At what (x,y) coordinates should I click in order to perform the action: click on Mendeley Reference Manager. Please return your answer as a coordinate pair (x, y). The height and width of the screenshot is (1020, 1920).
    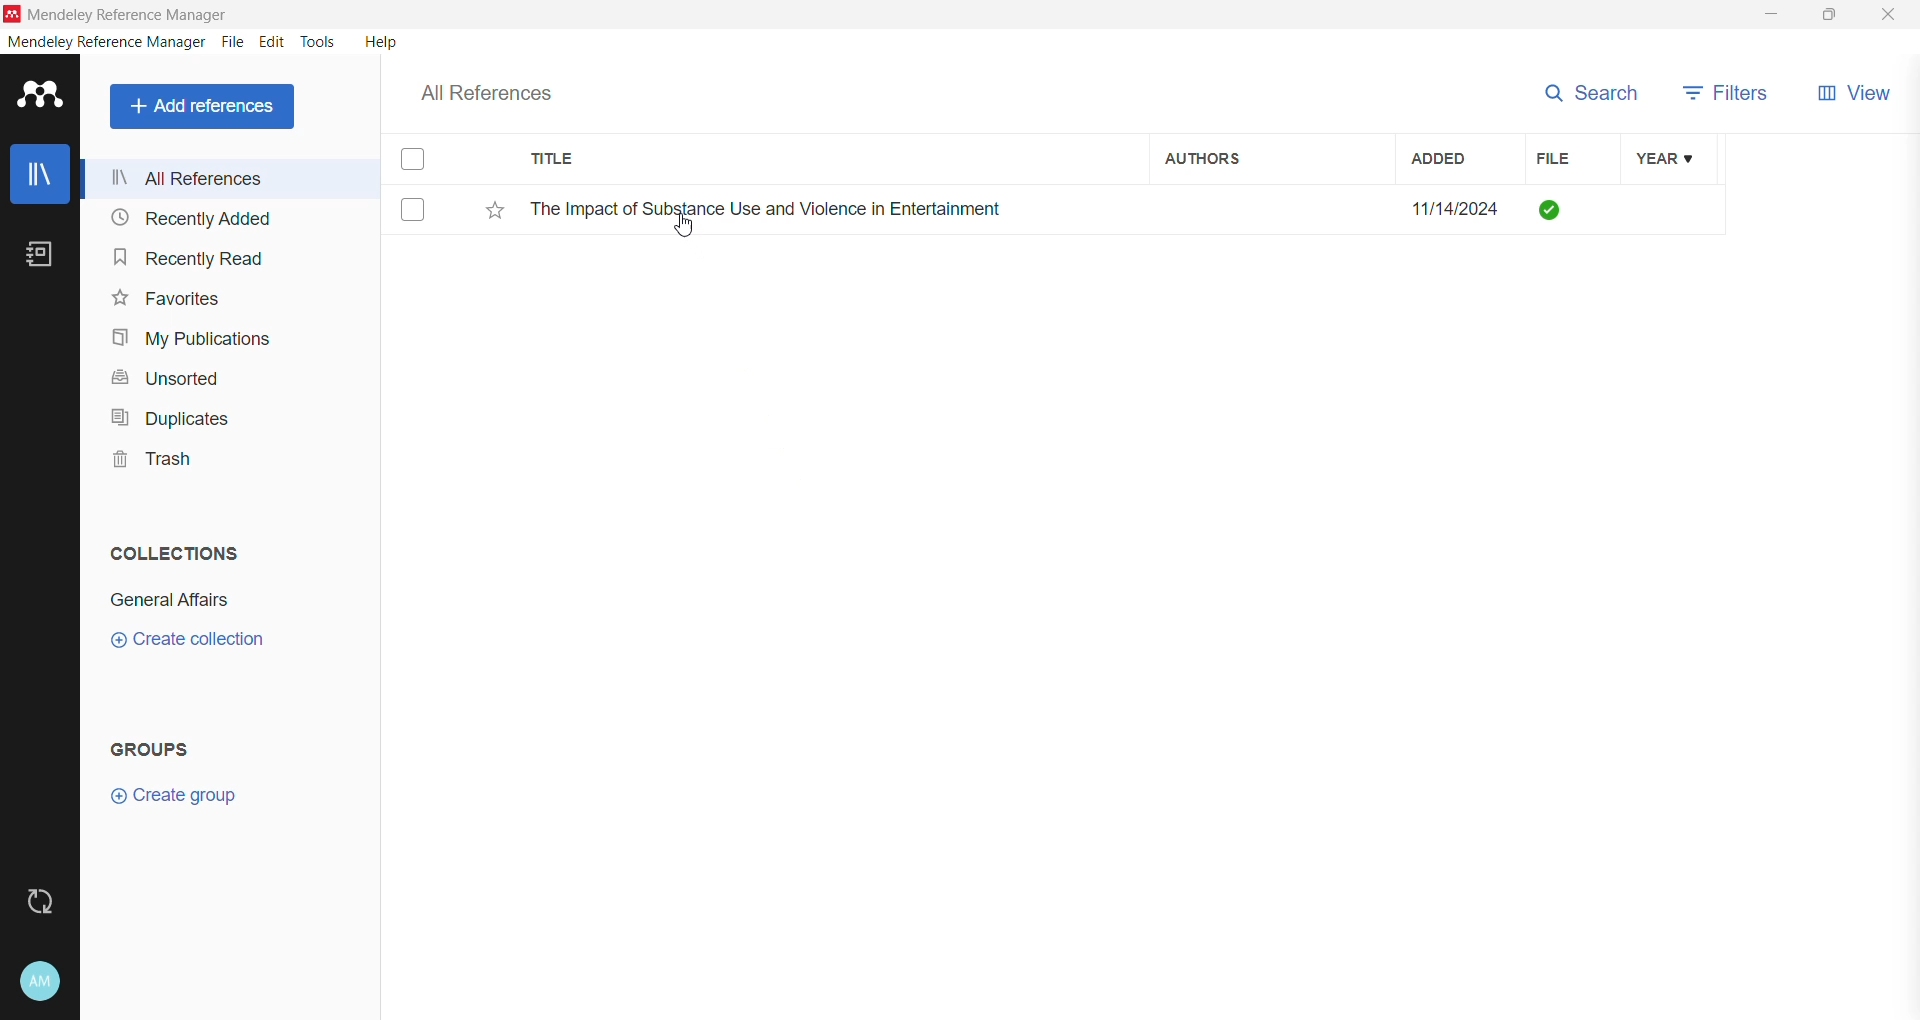
    Looking at the image, I should click on (107, 42).